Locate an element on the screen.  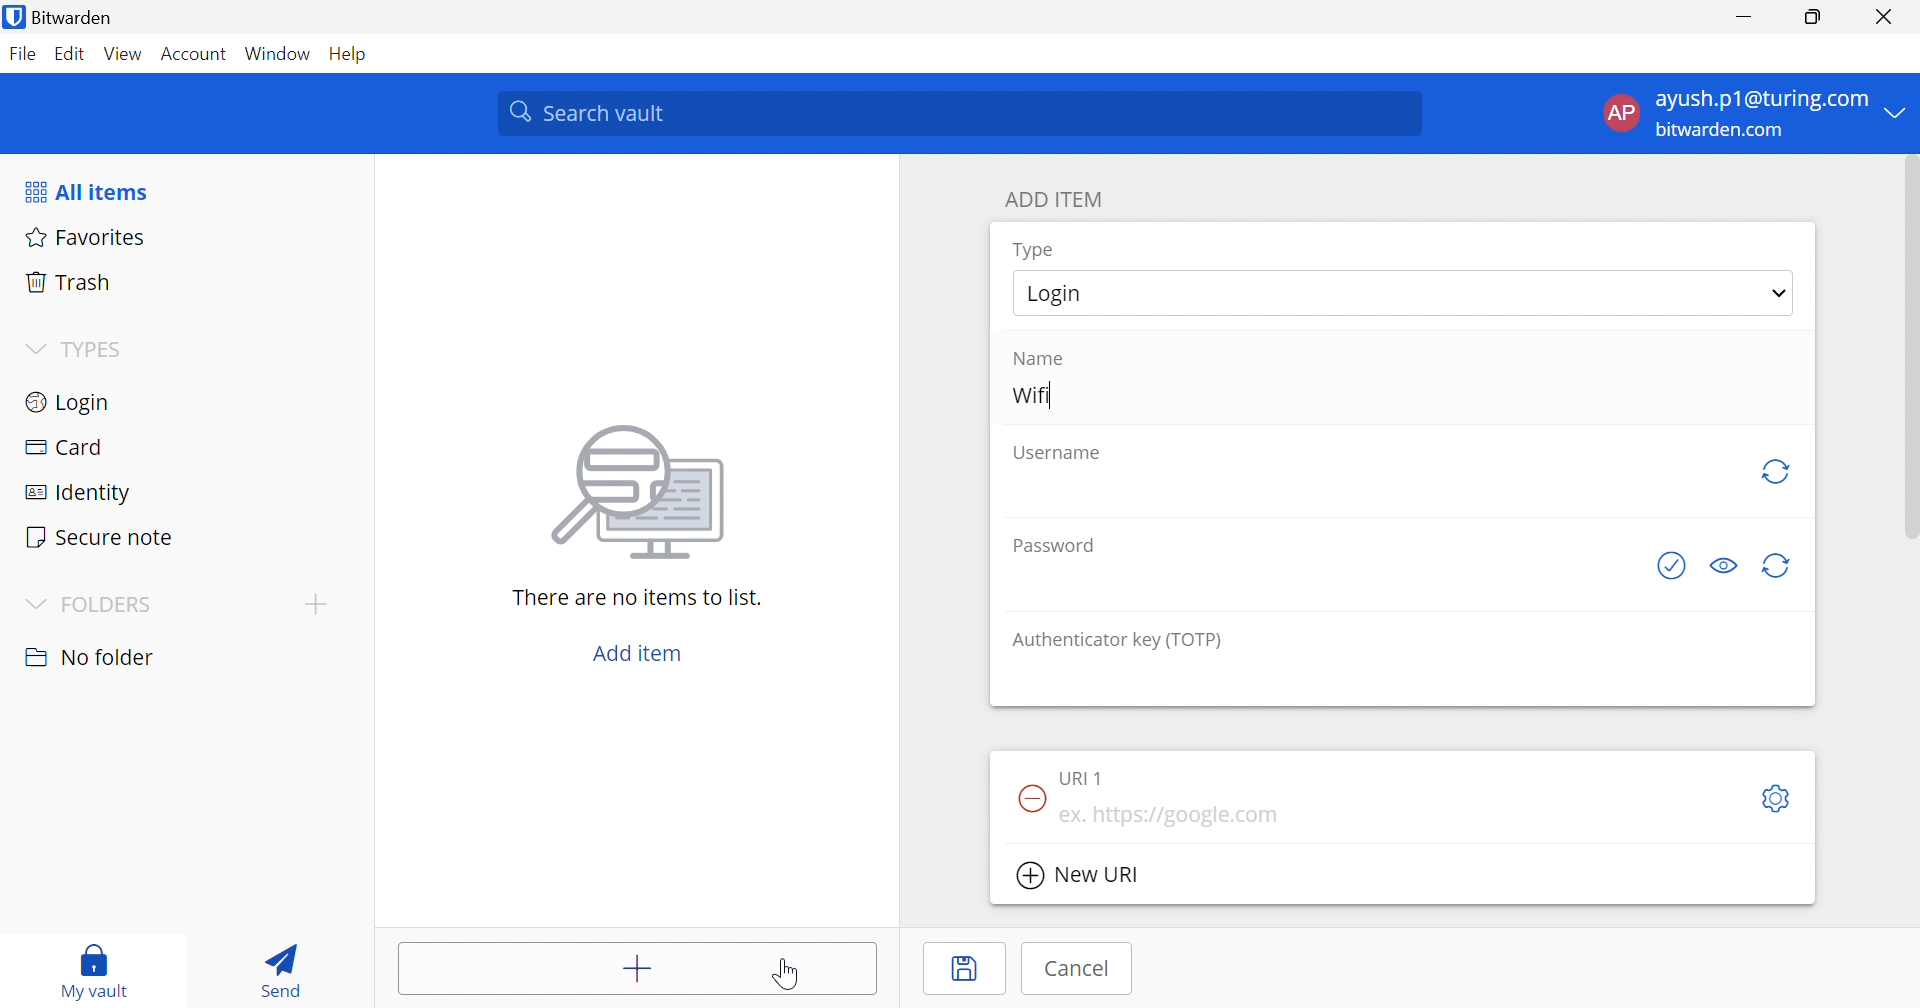
Close is located at coordinates (1888, 17).